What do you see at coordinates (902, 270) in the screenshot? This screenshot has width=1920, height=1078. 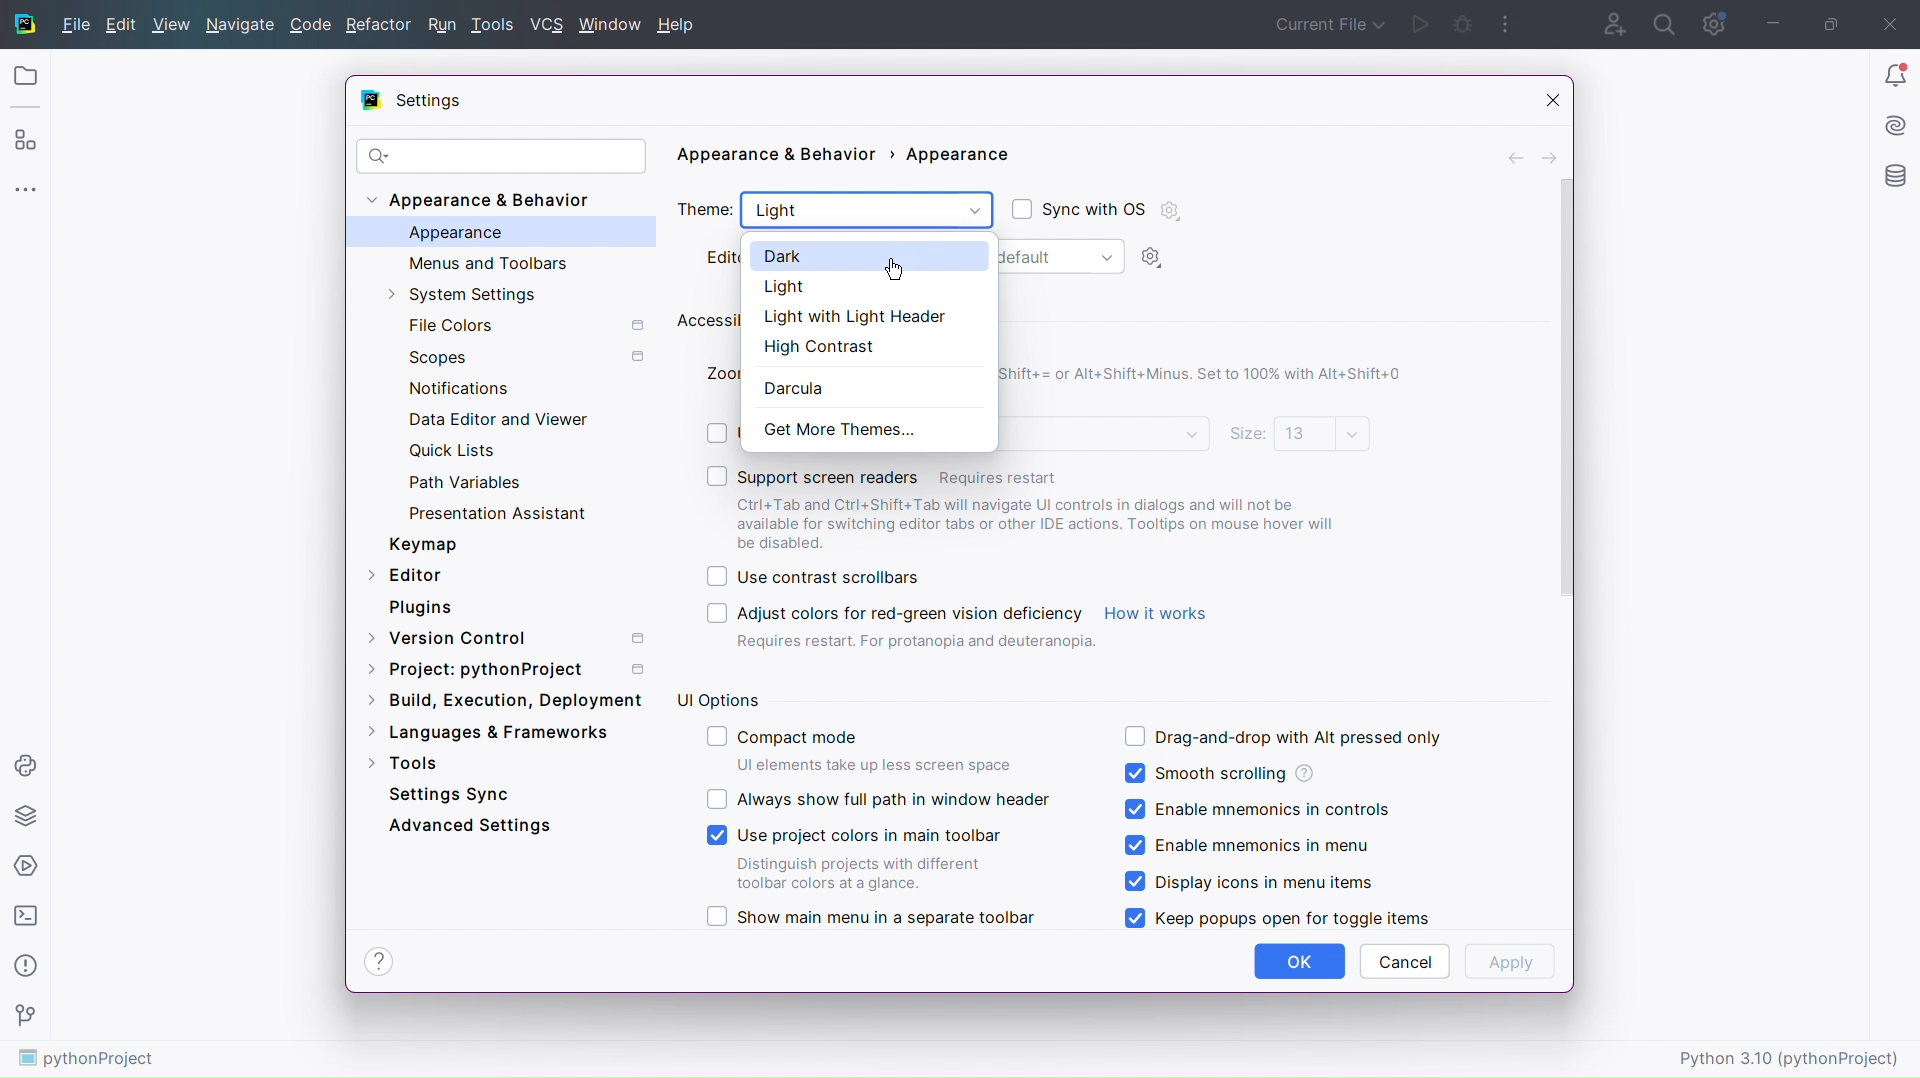 I see `Cursor ` at bounding box center [902, 270].